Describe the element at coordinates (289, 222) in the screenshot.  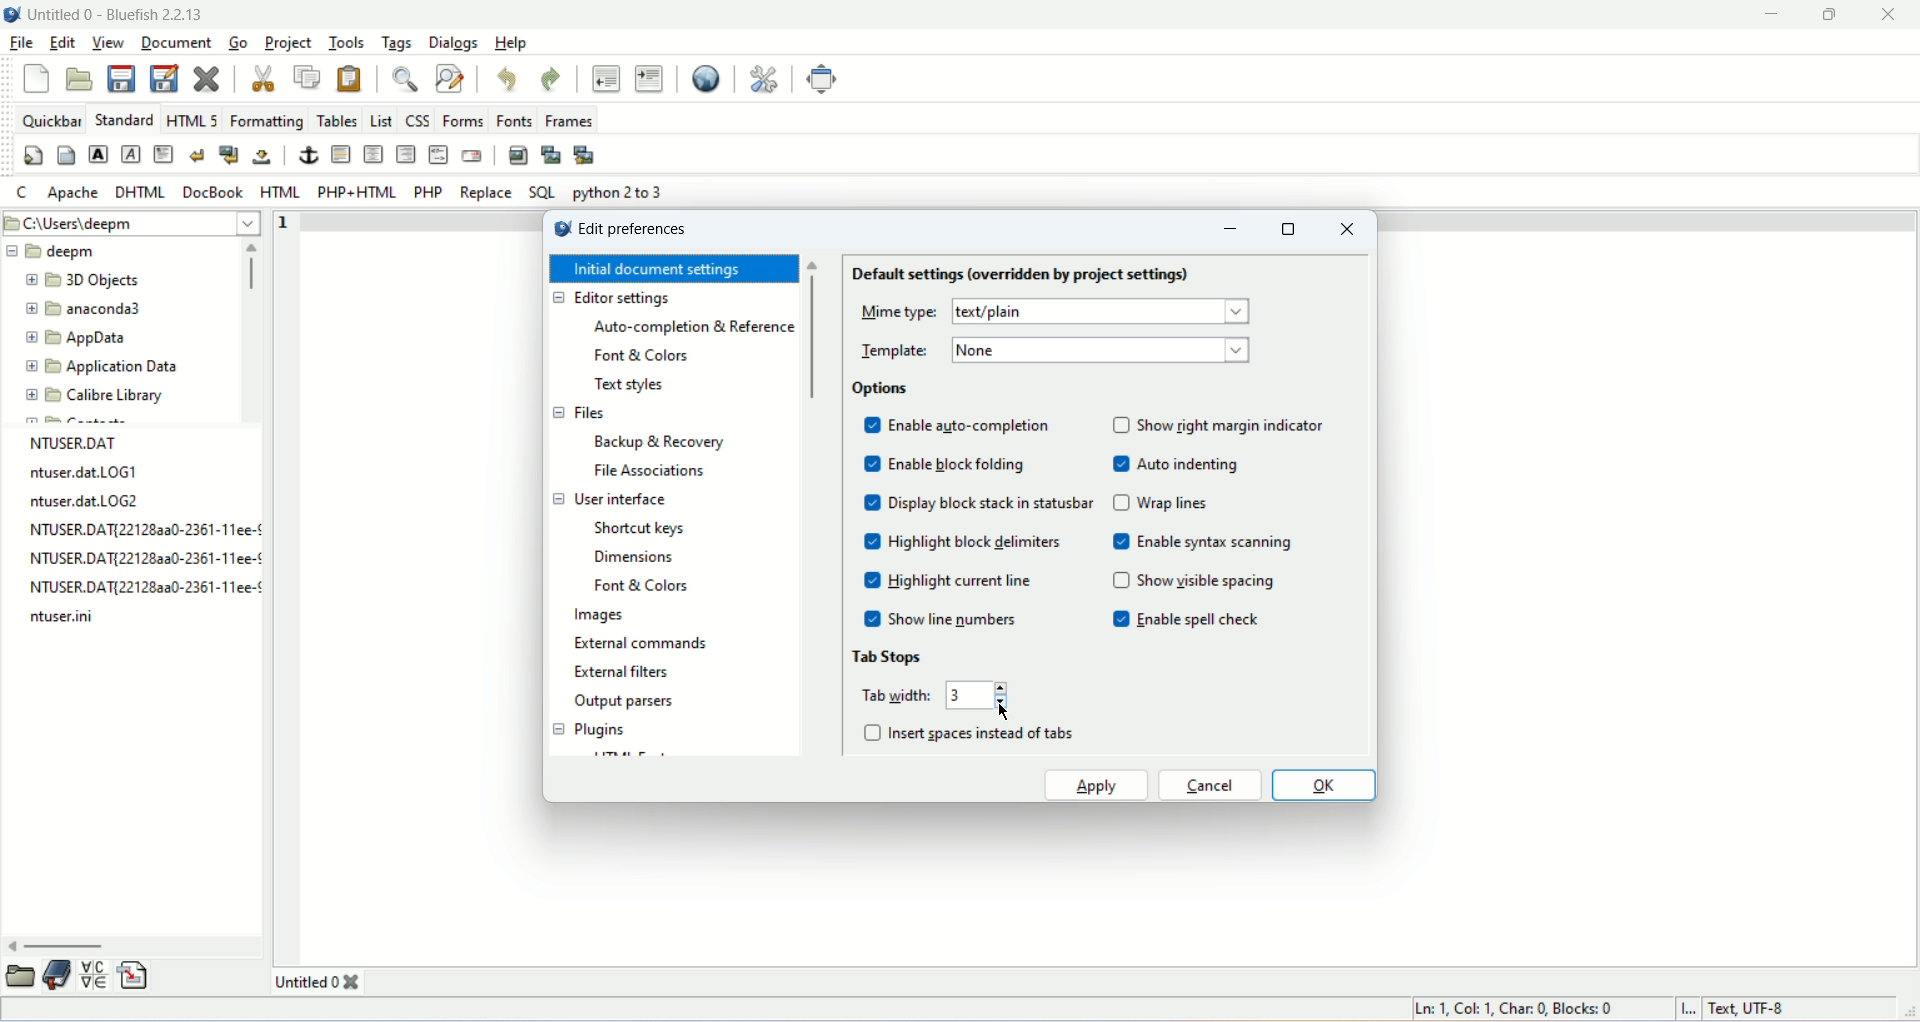
I see `line number` at that location.